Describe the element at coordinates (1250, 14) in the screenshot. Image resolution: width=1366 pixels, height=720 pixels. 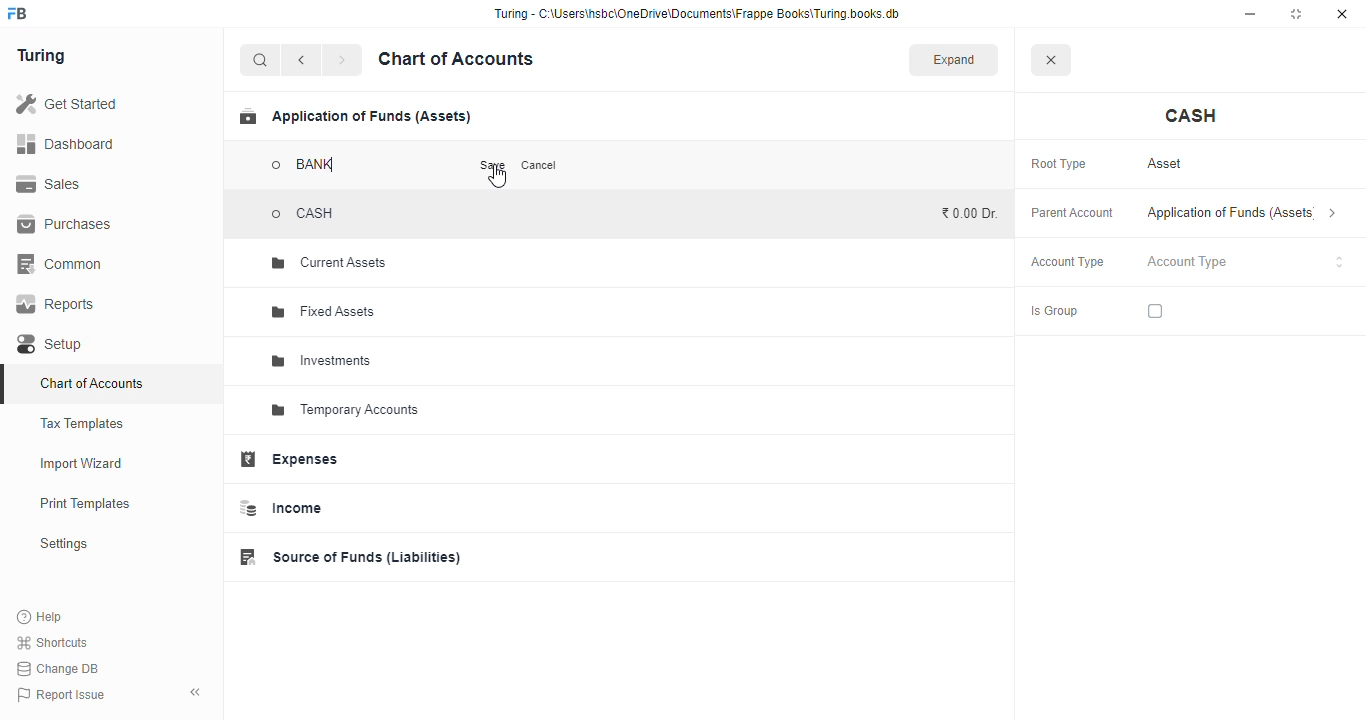
I see `minimize` at that location.